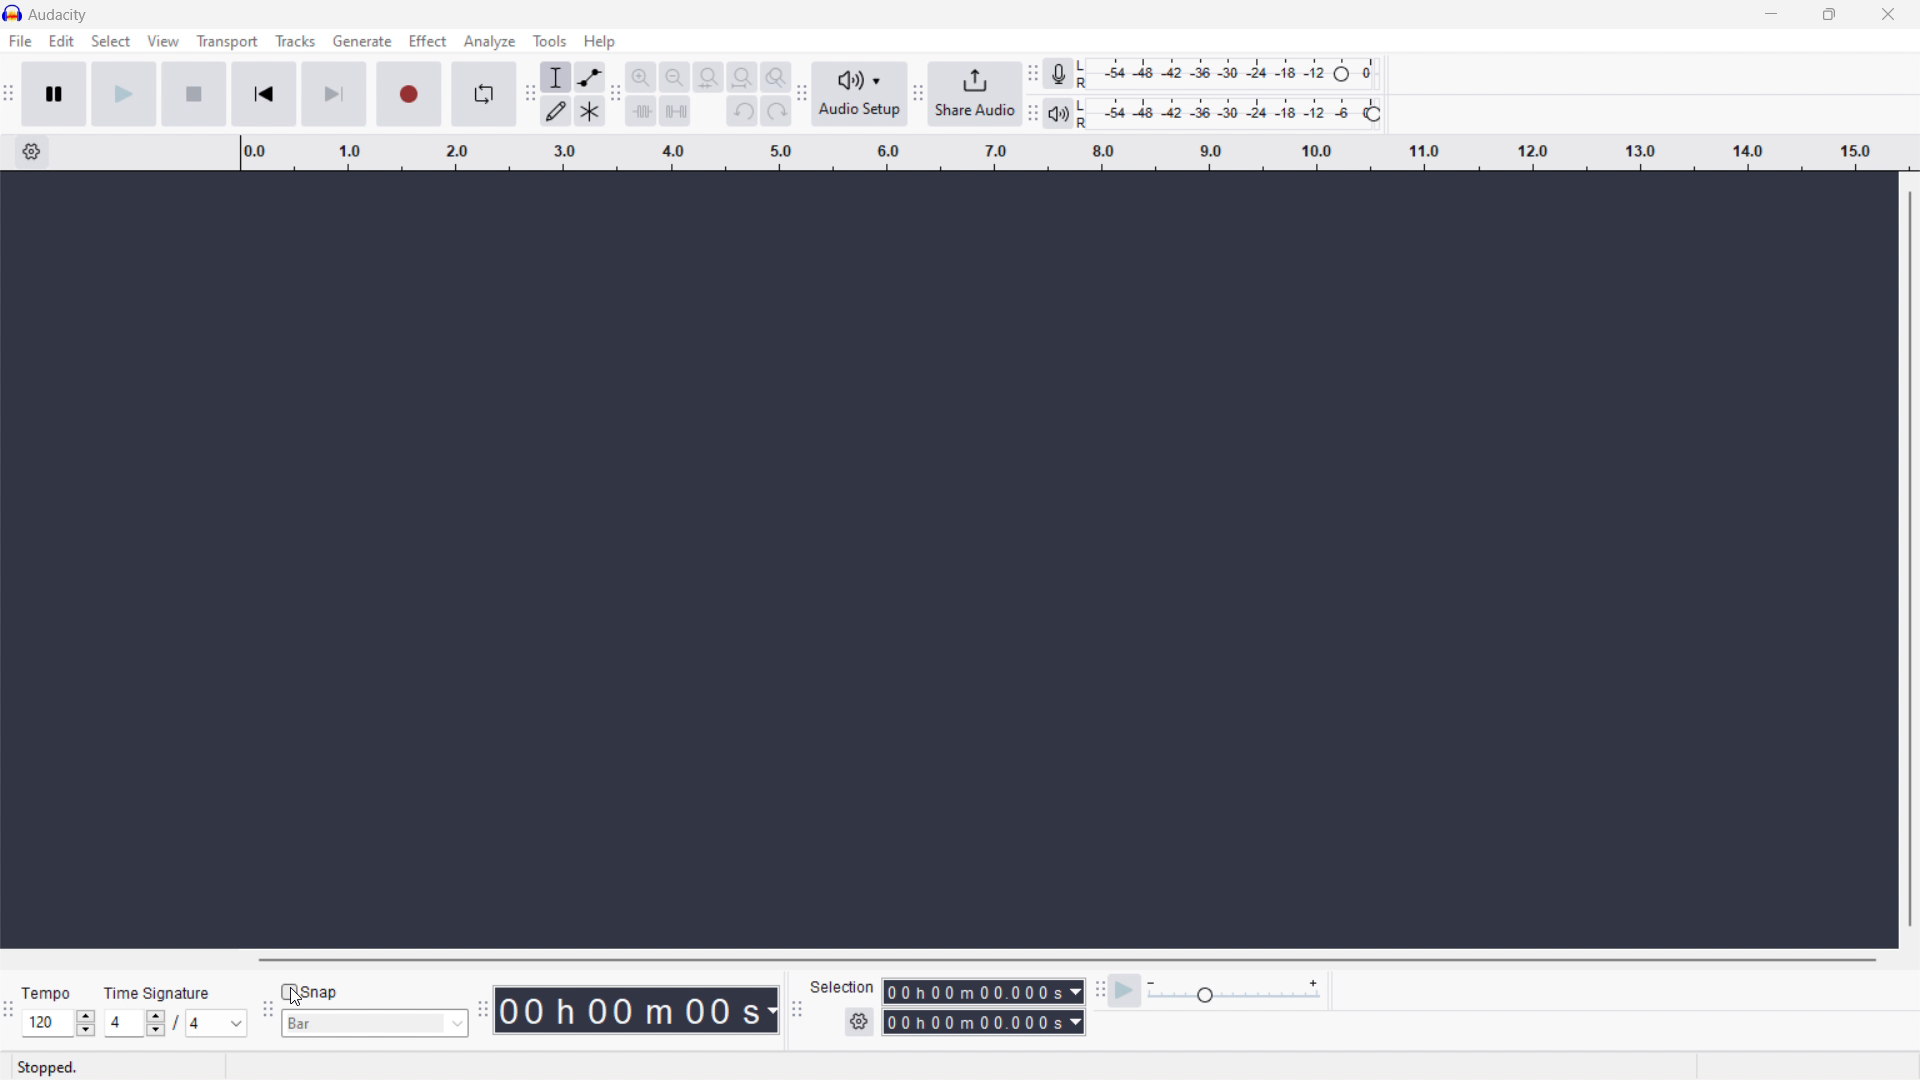 Image resolution: width=1920 pixels, height=1080 pixels. Describe the element at coordinates (63, 41) in the screenshot. I see `edit` at that location.